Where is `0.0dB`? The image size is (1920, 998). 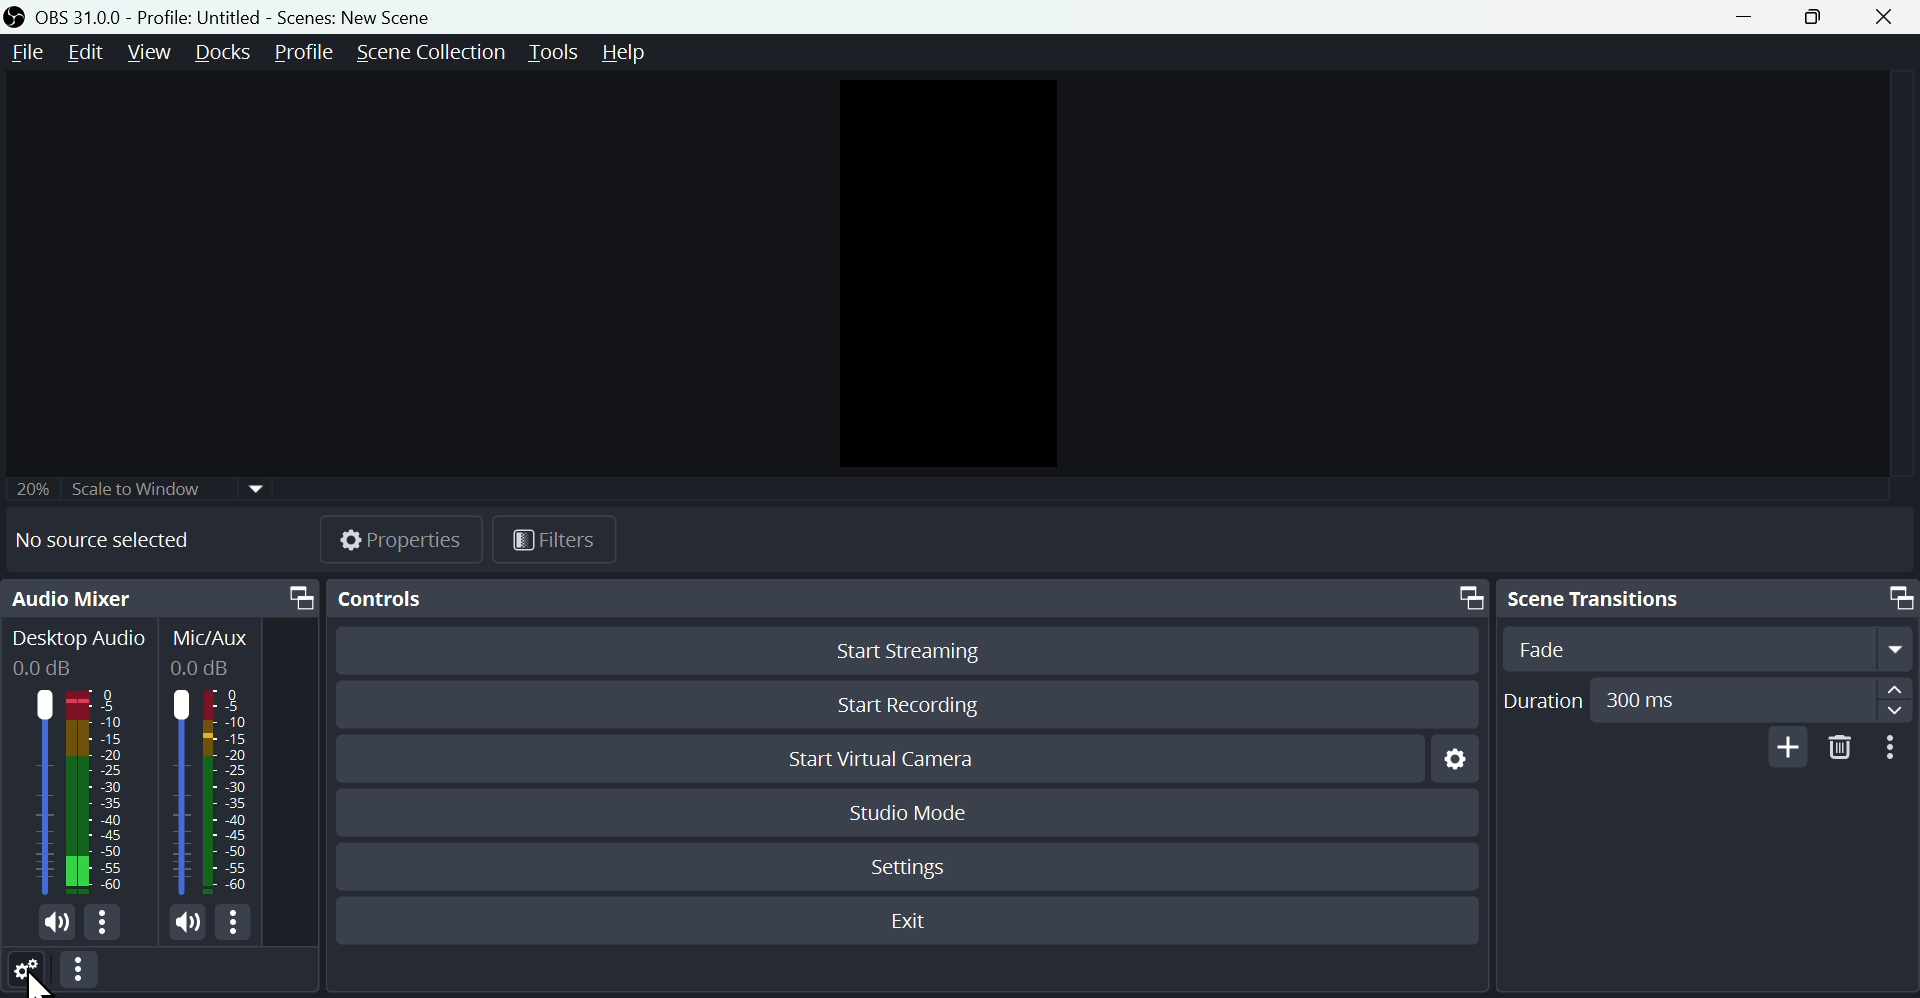
0.0dB is located at coordinates (45, 670).